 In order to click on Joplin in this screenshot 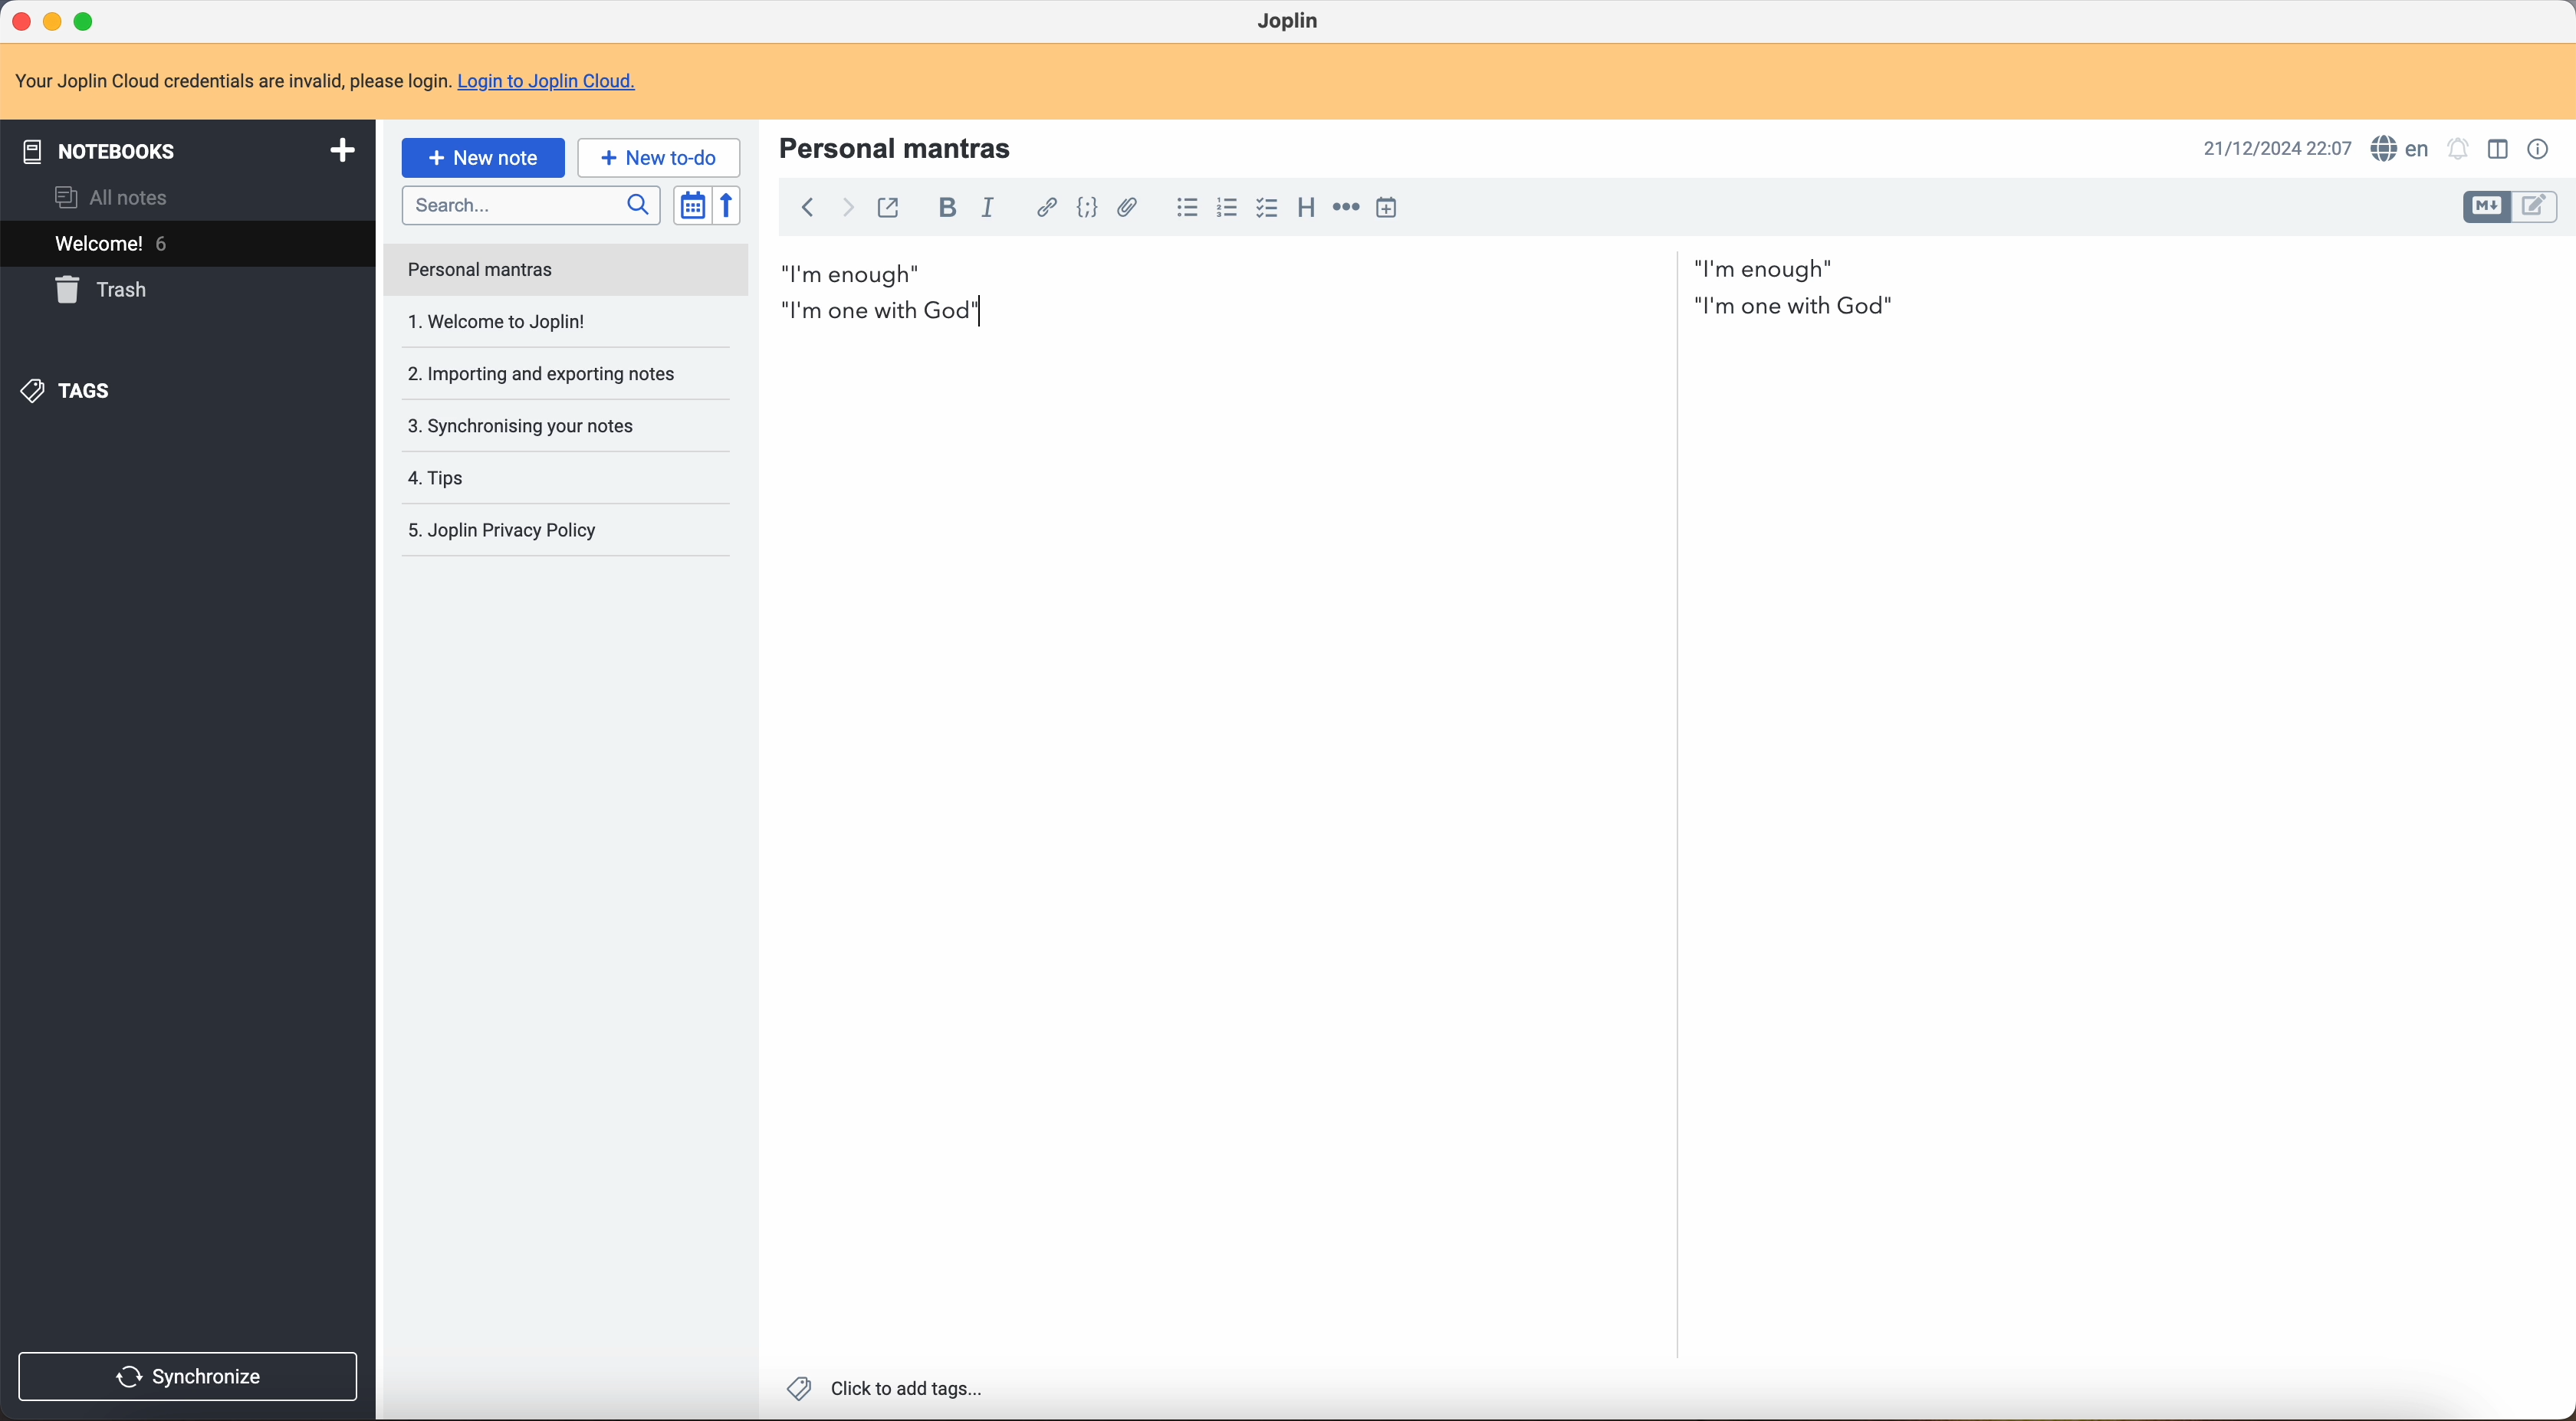, I will do `click(1291, 20)`.